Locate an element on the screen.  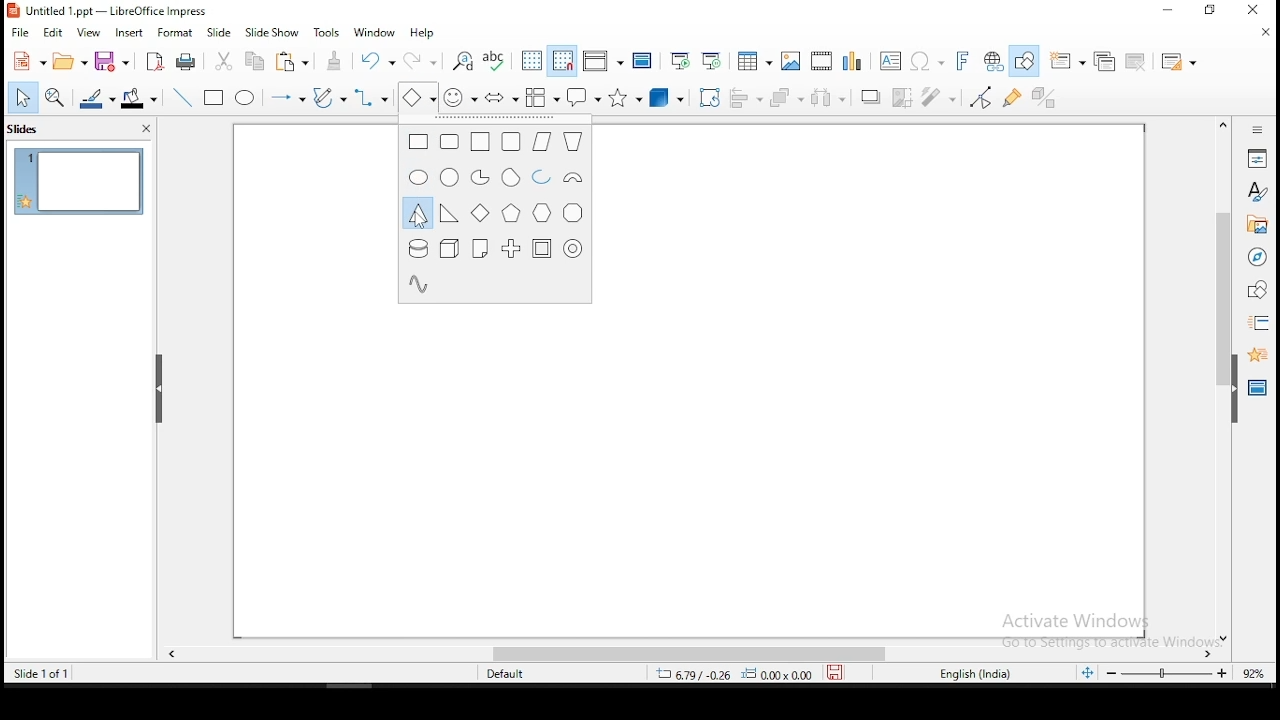
scroll bar is located at coordinates (691, 655).